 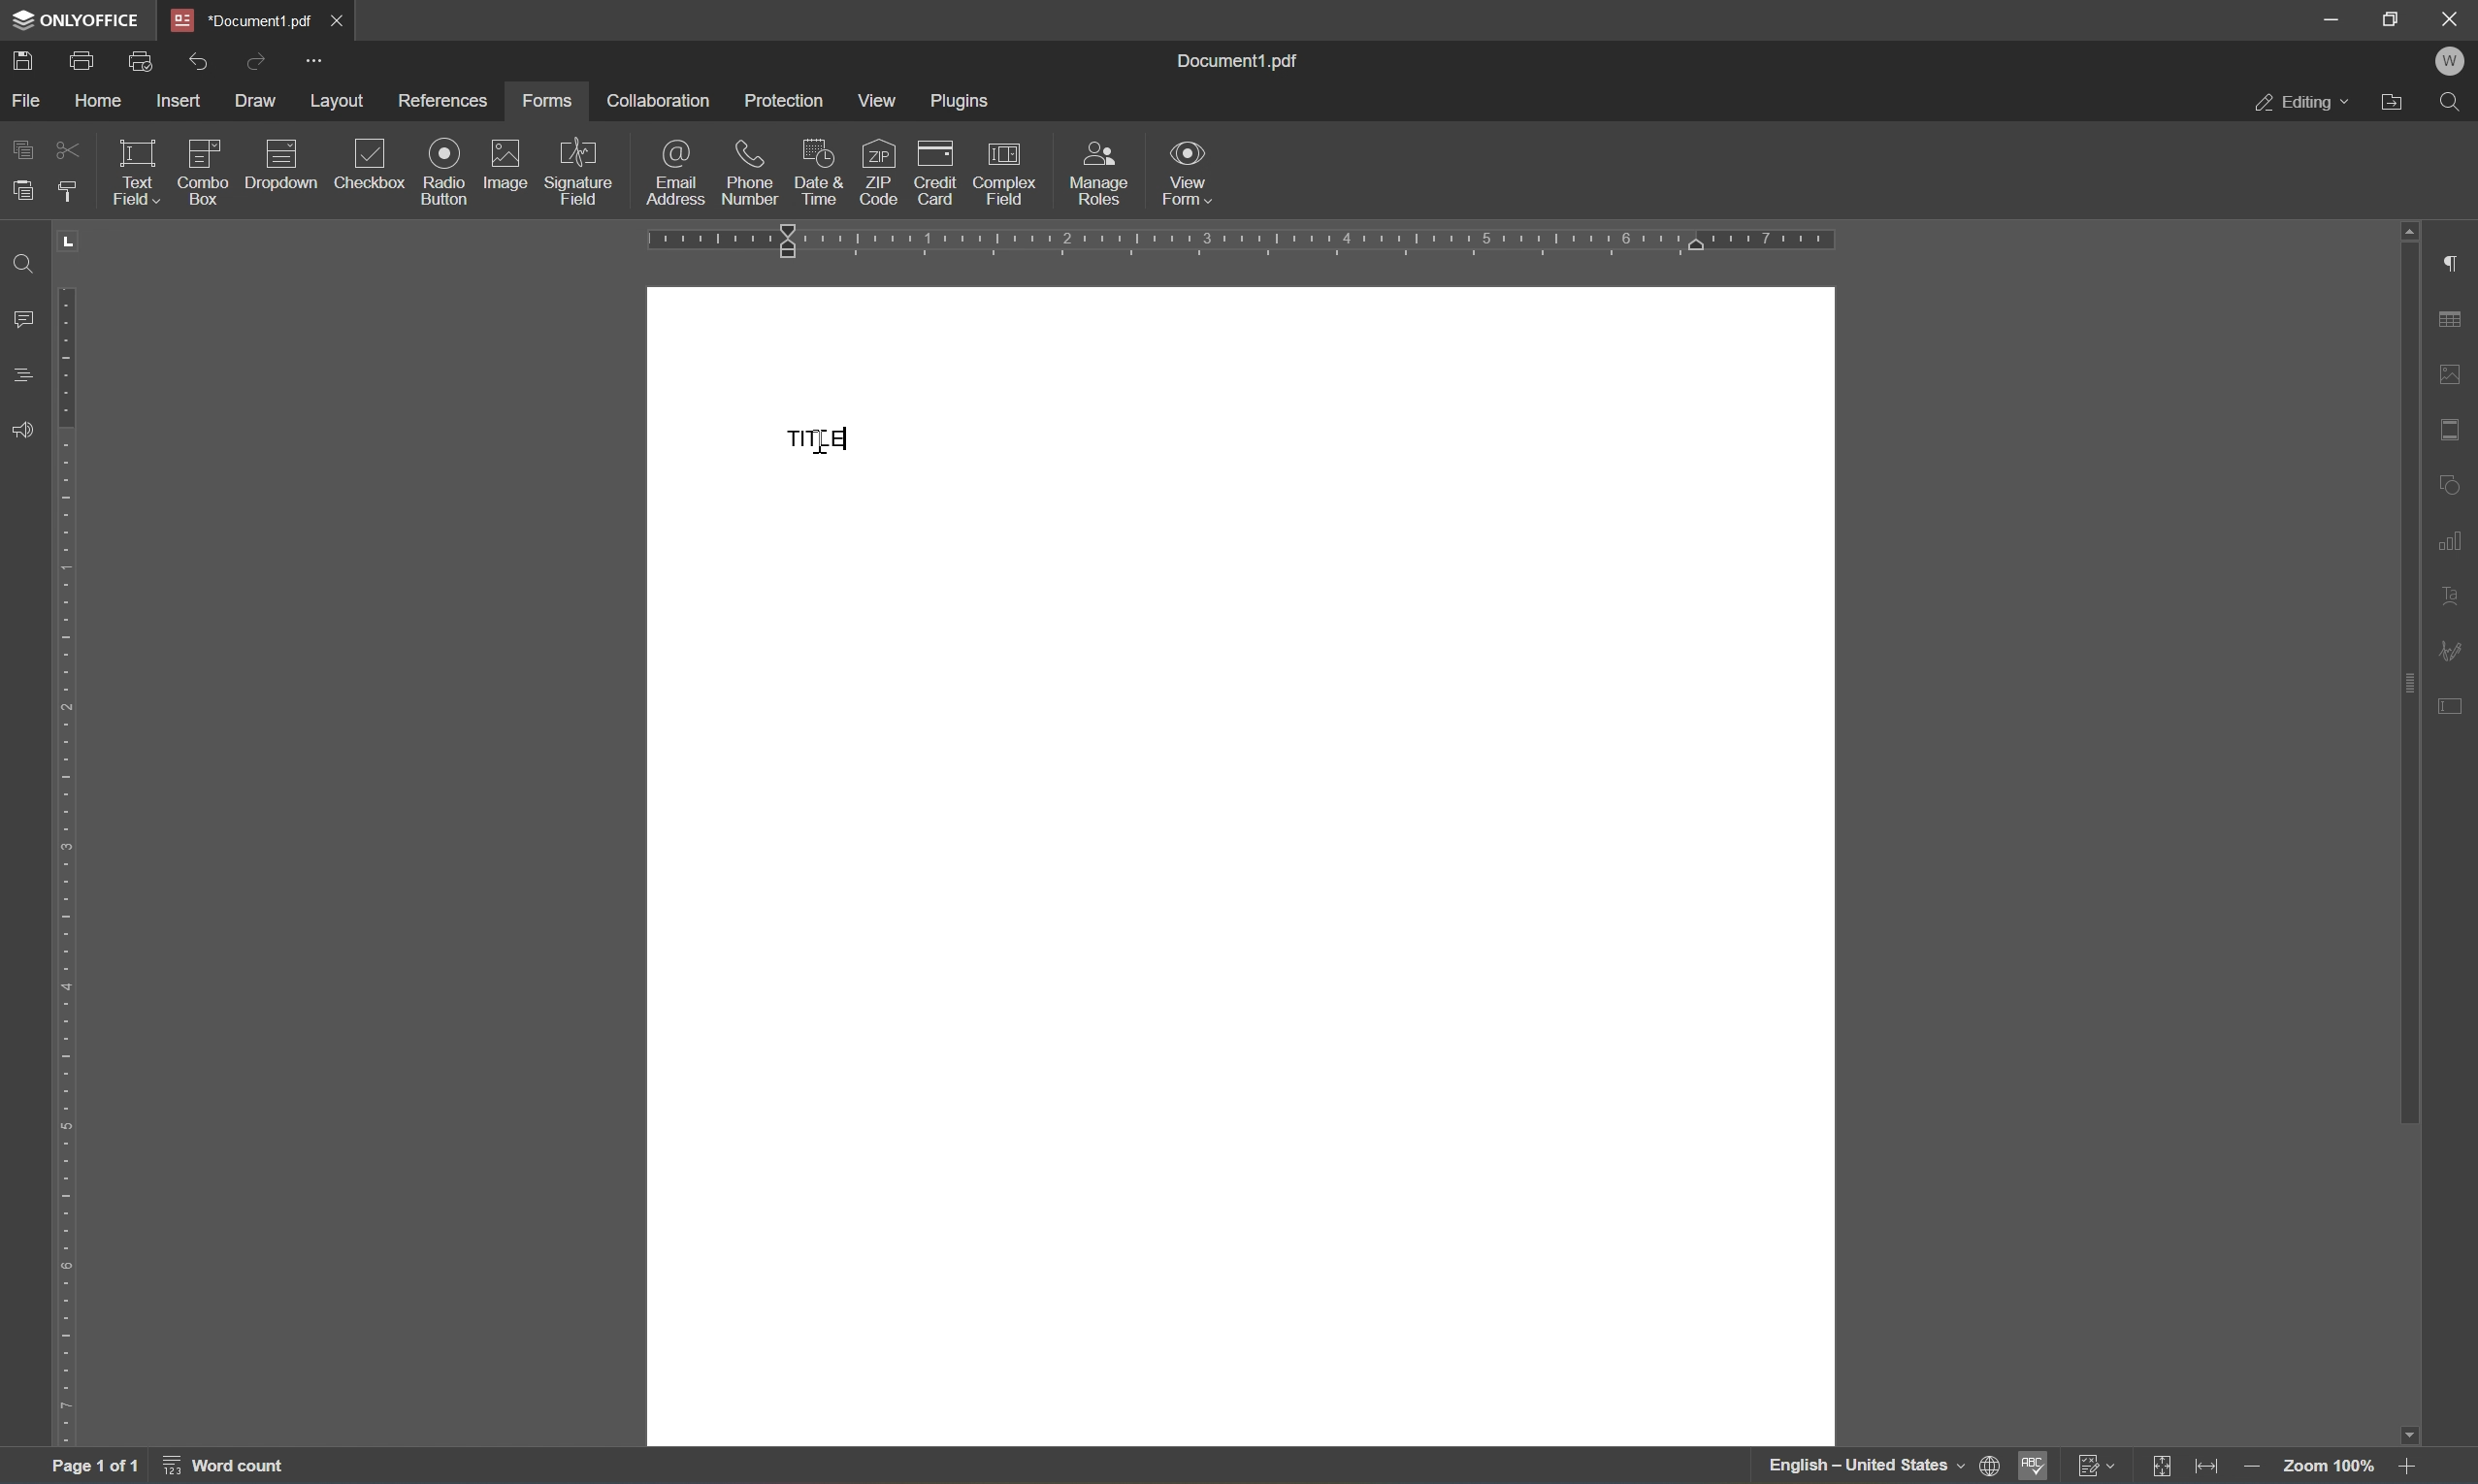 What do you see at coordinates (22, 148) in the screenshot?
I see `copy` at bounding box center [22, 148].